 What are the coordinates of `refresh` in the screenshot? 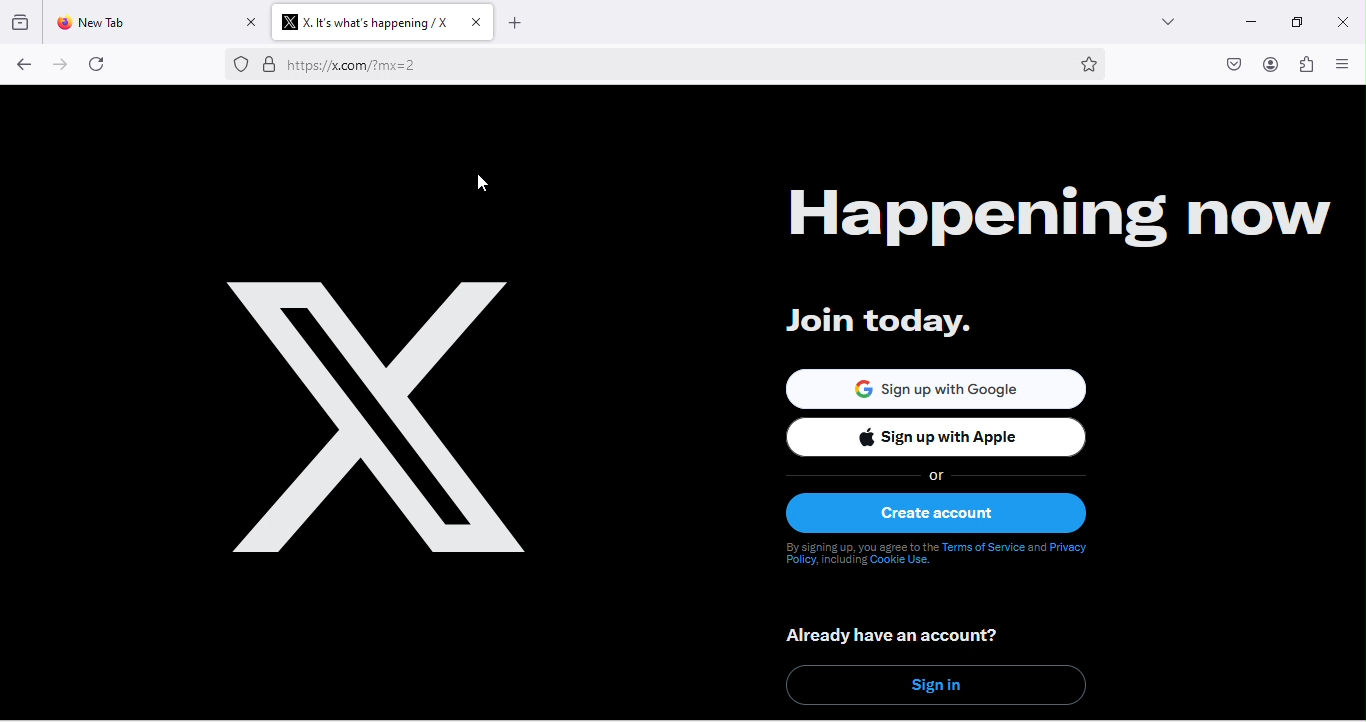 It's located at (96, 66).